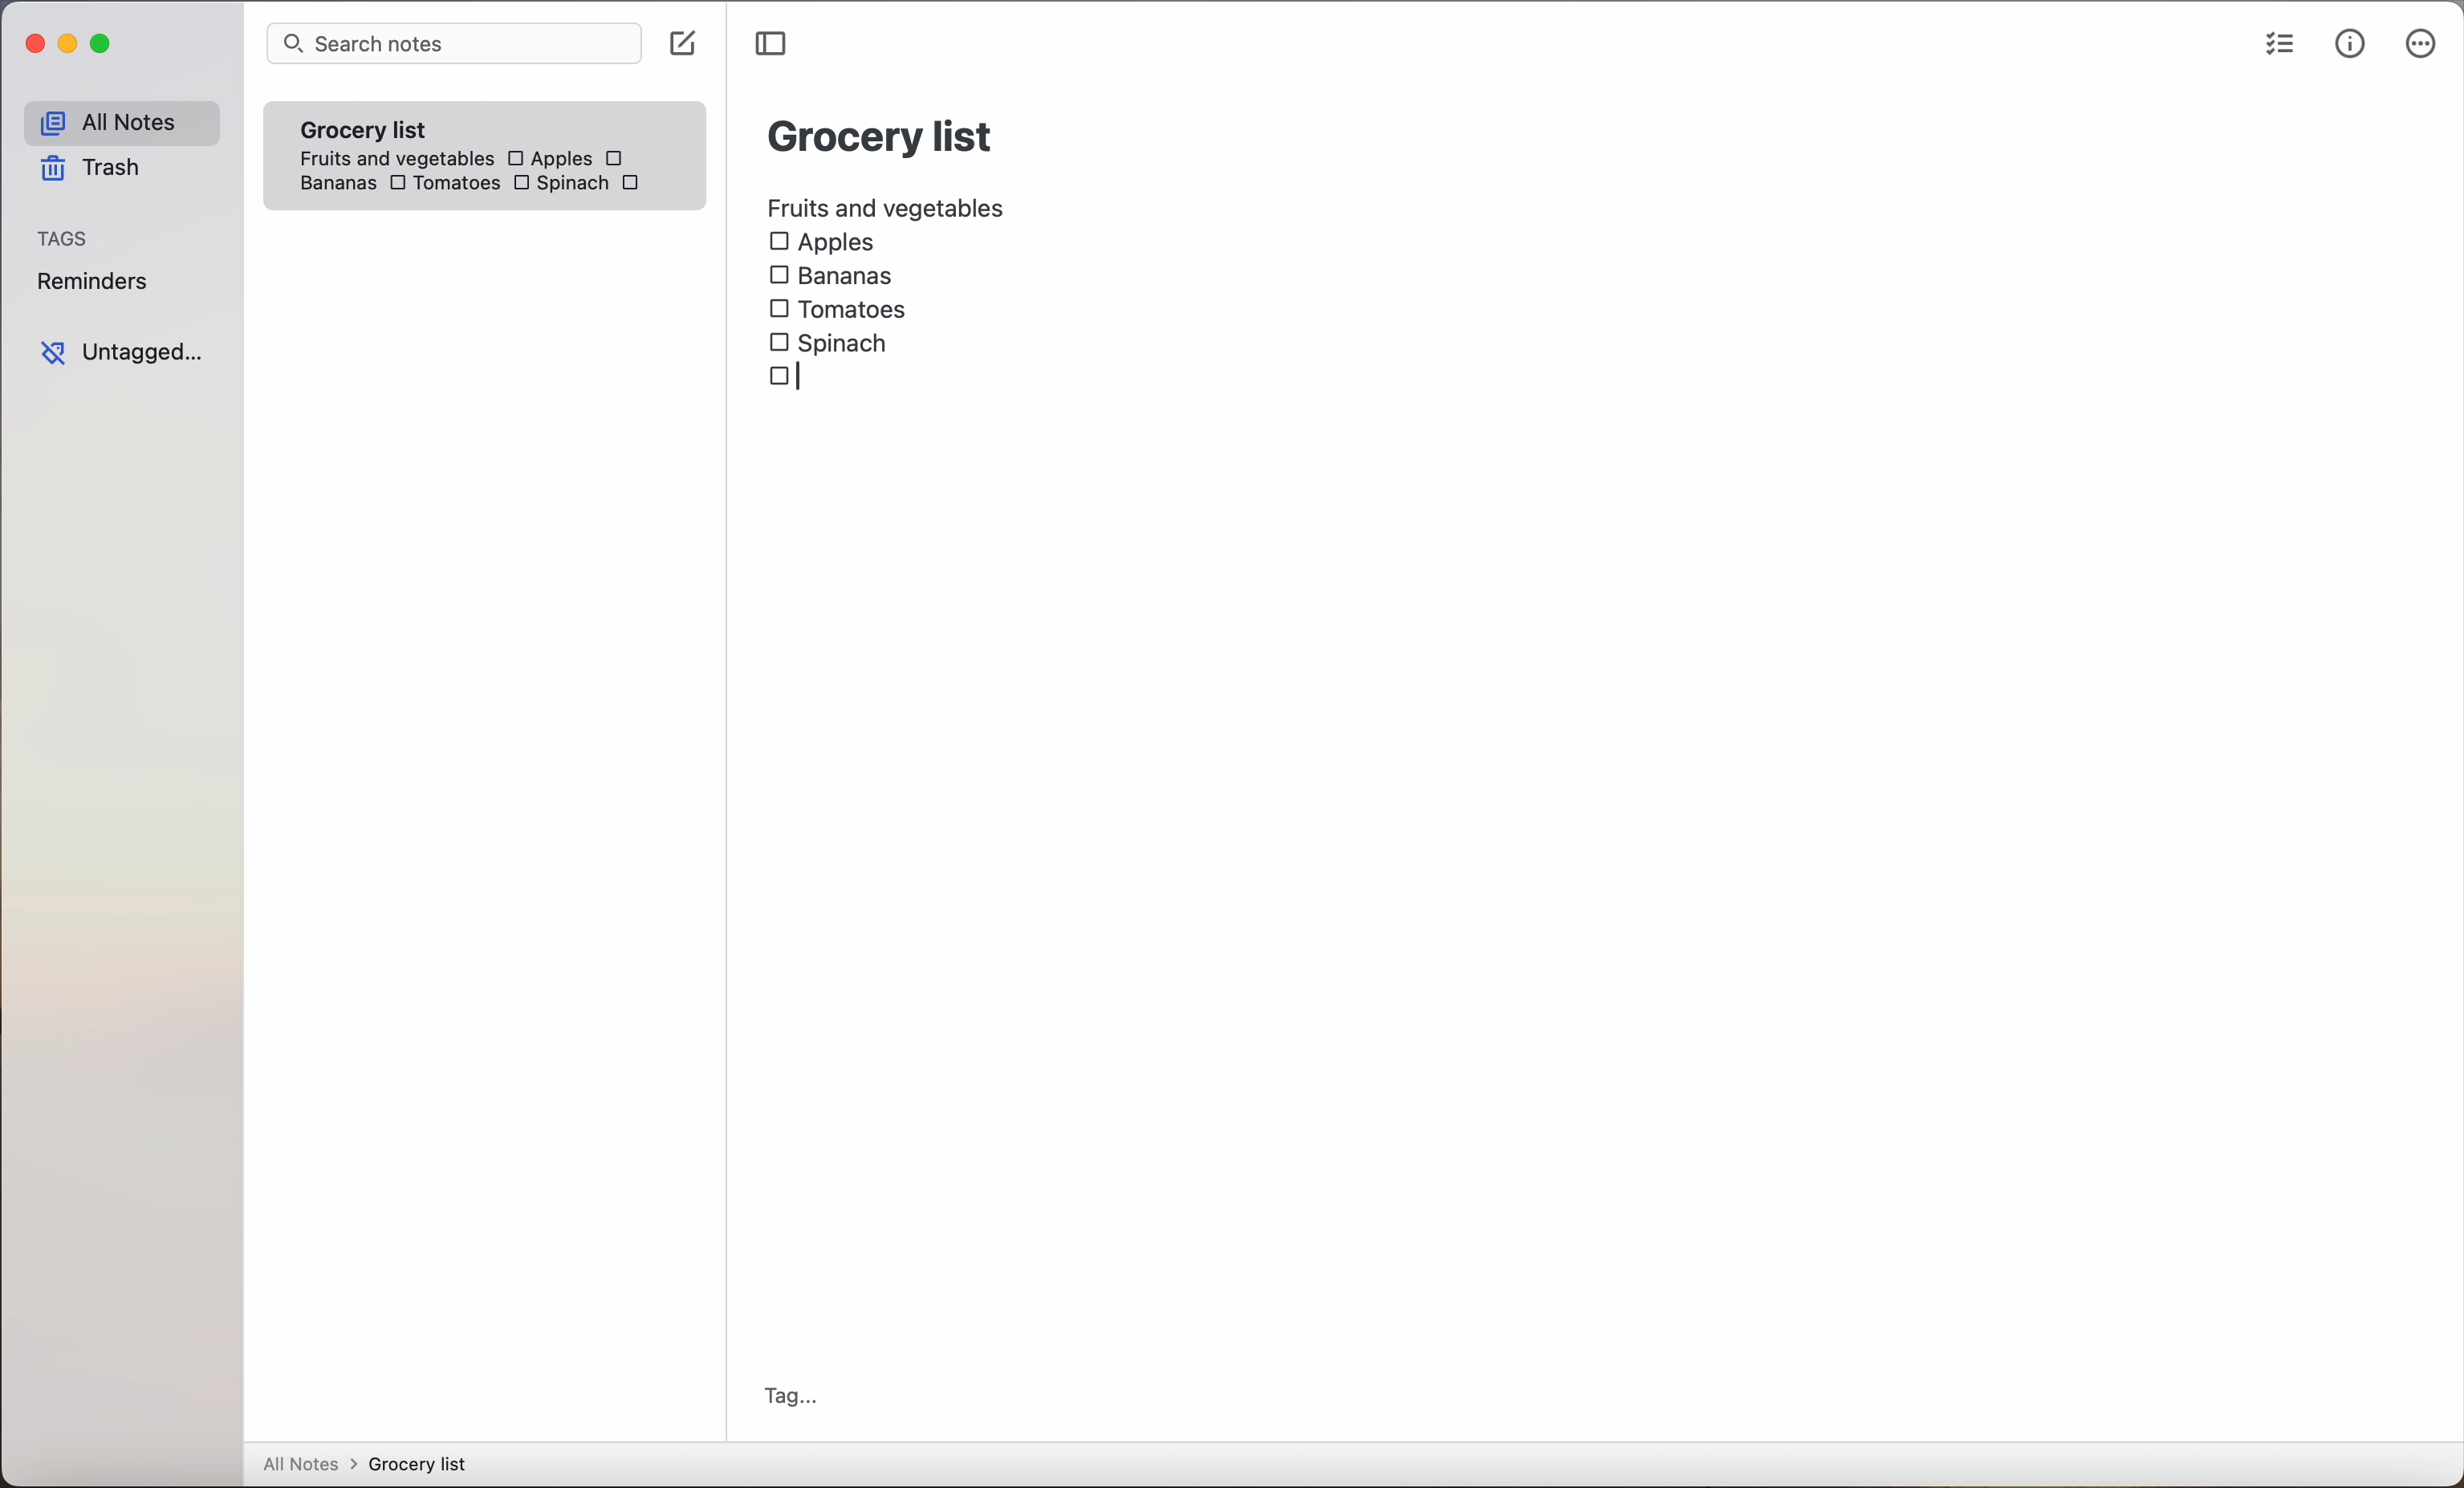  I want to click on trash, so click(88, 172).